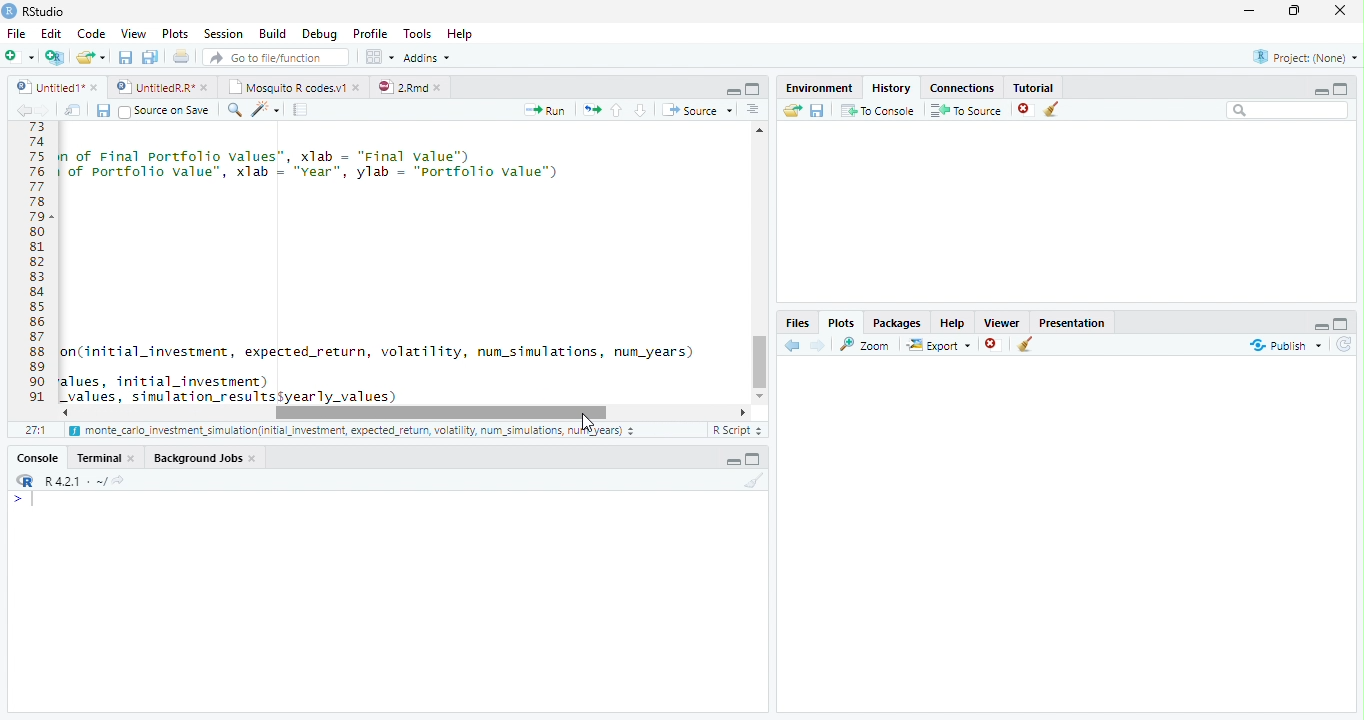 The image size is (1364, 720). I want to click on Help, so click(952, 322).